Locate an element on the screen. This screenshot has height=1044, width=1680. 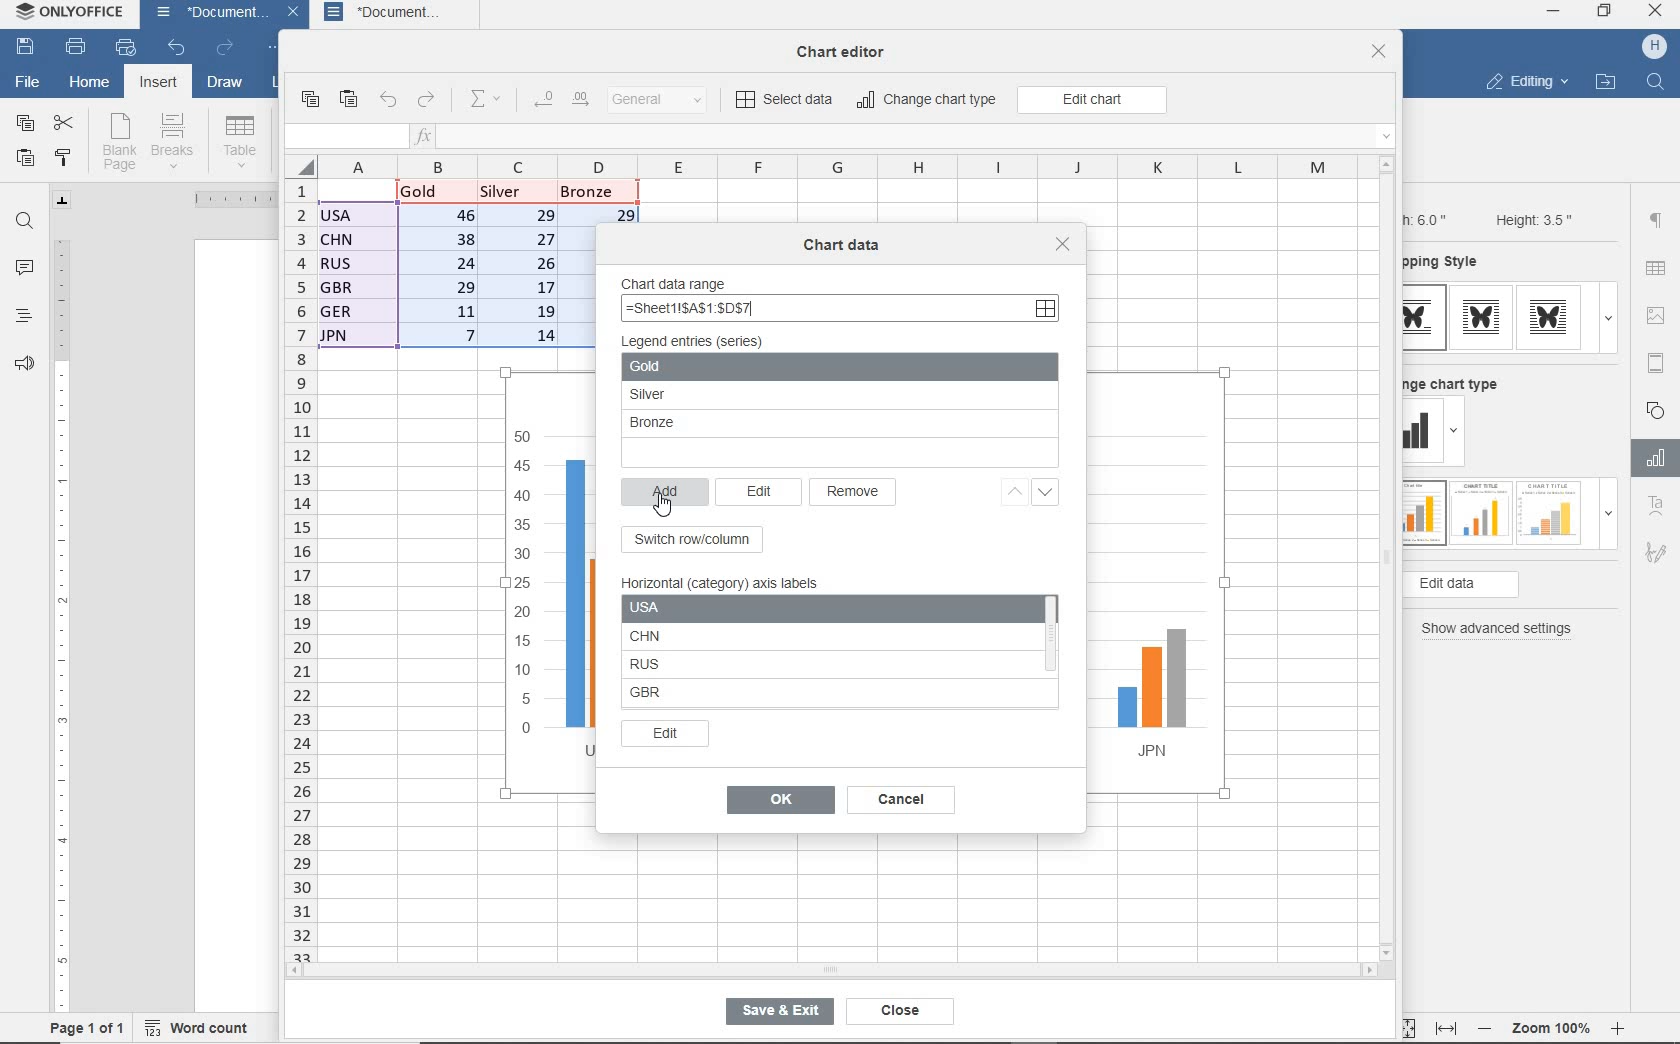
summation is located at coordinates (490, 100).